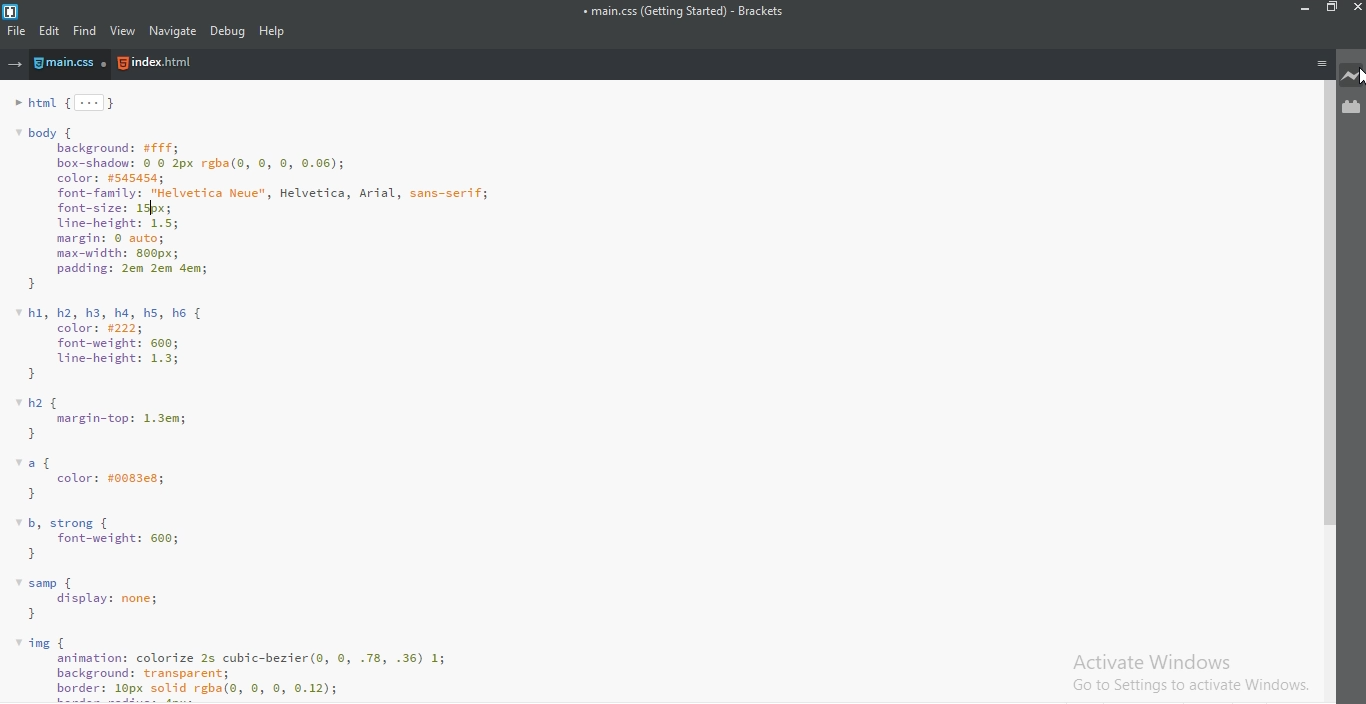 The image size is (1366, 704). What do you see at coordinates (73, 65) in the screenshot?
I see `main.css` at bounding box center [73, 65].